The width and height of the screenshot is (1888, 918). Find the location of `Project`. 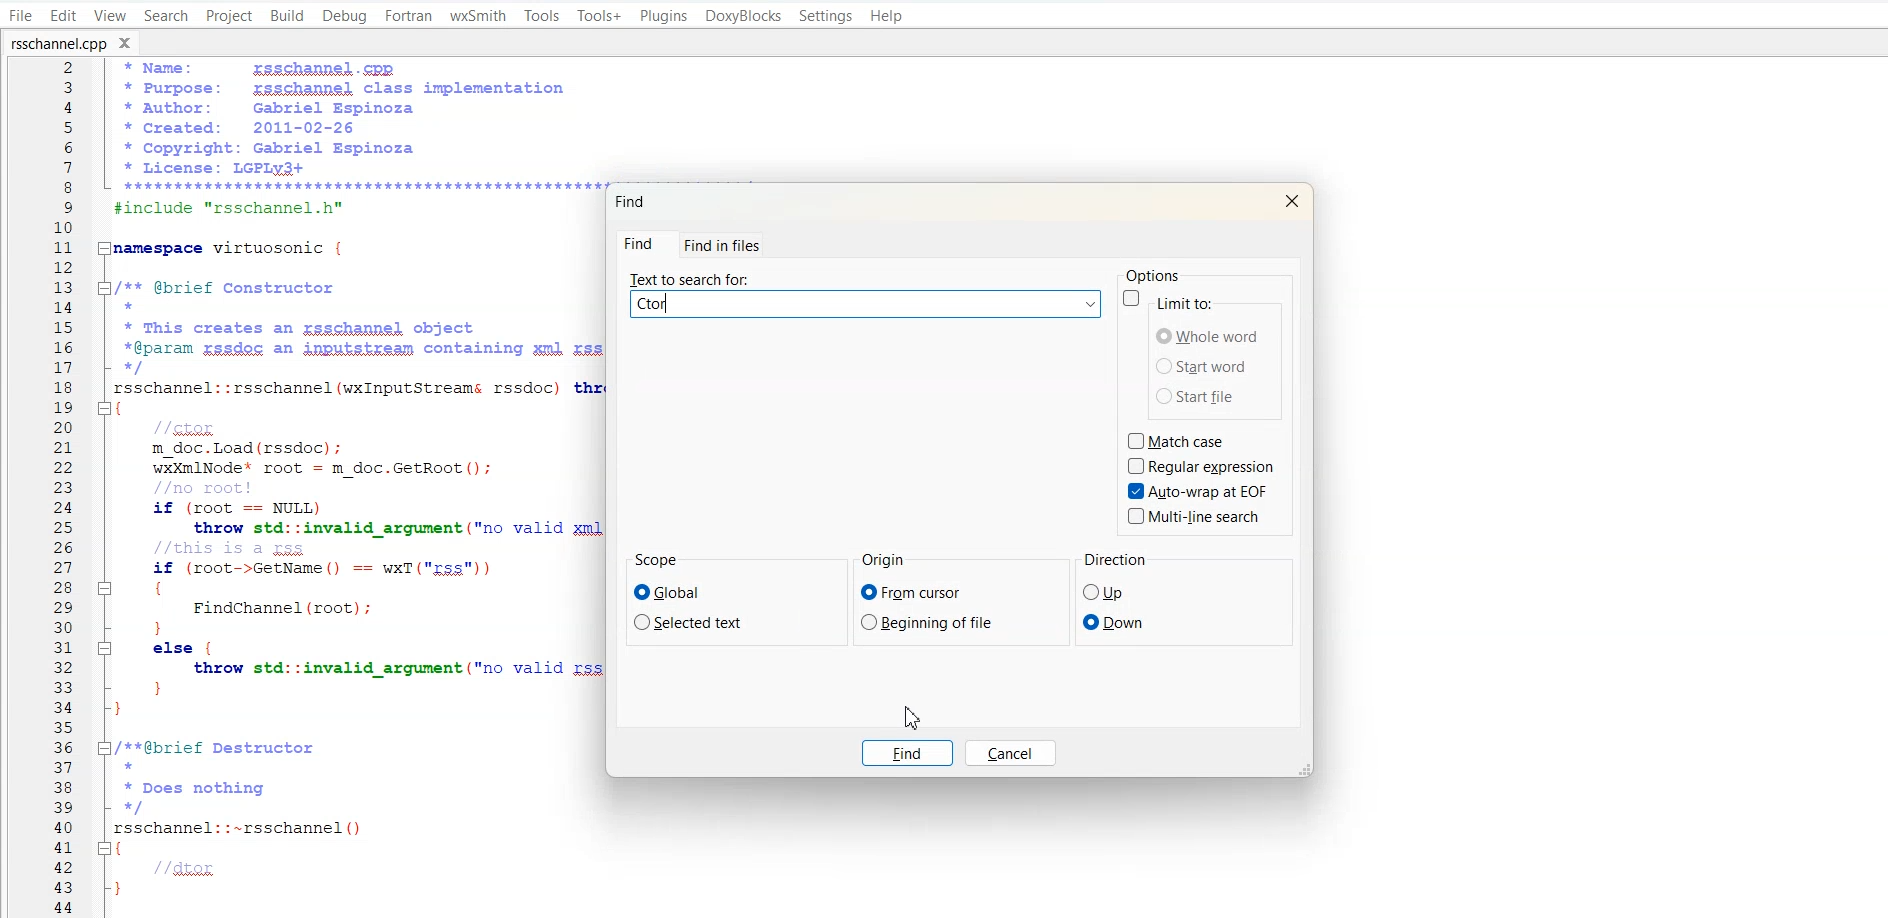

Project is located at coordinates (228, 16).